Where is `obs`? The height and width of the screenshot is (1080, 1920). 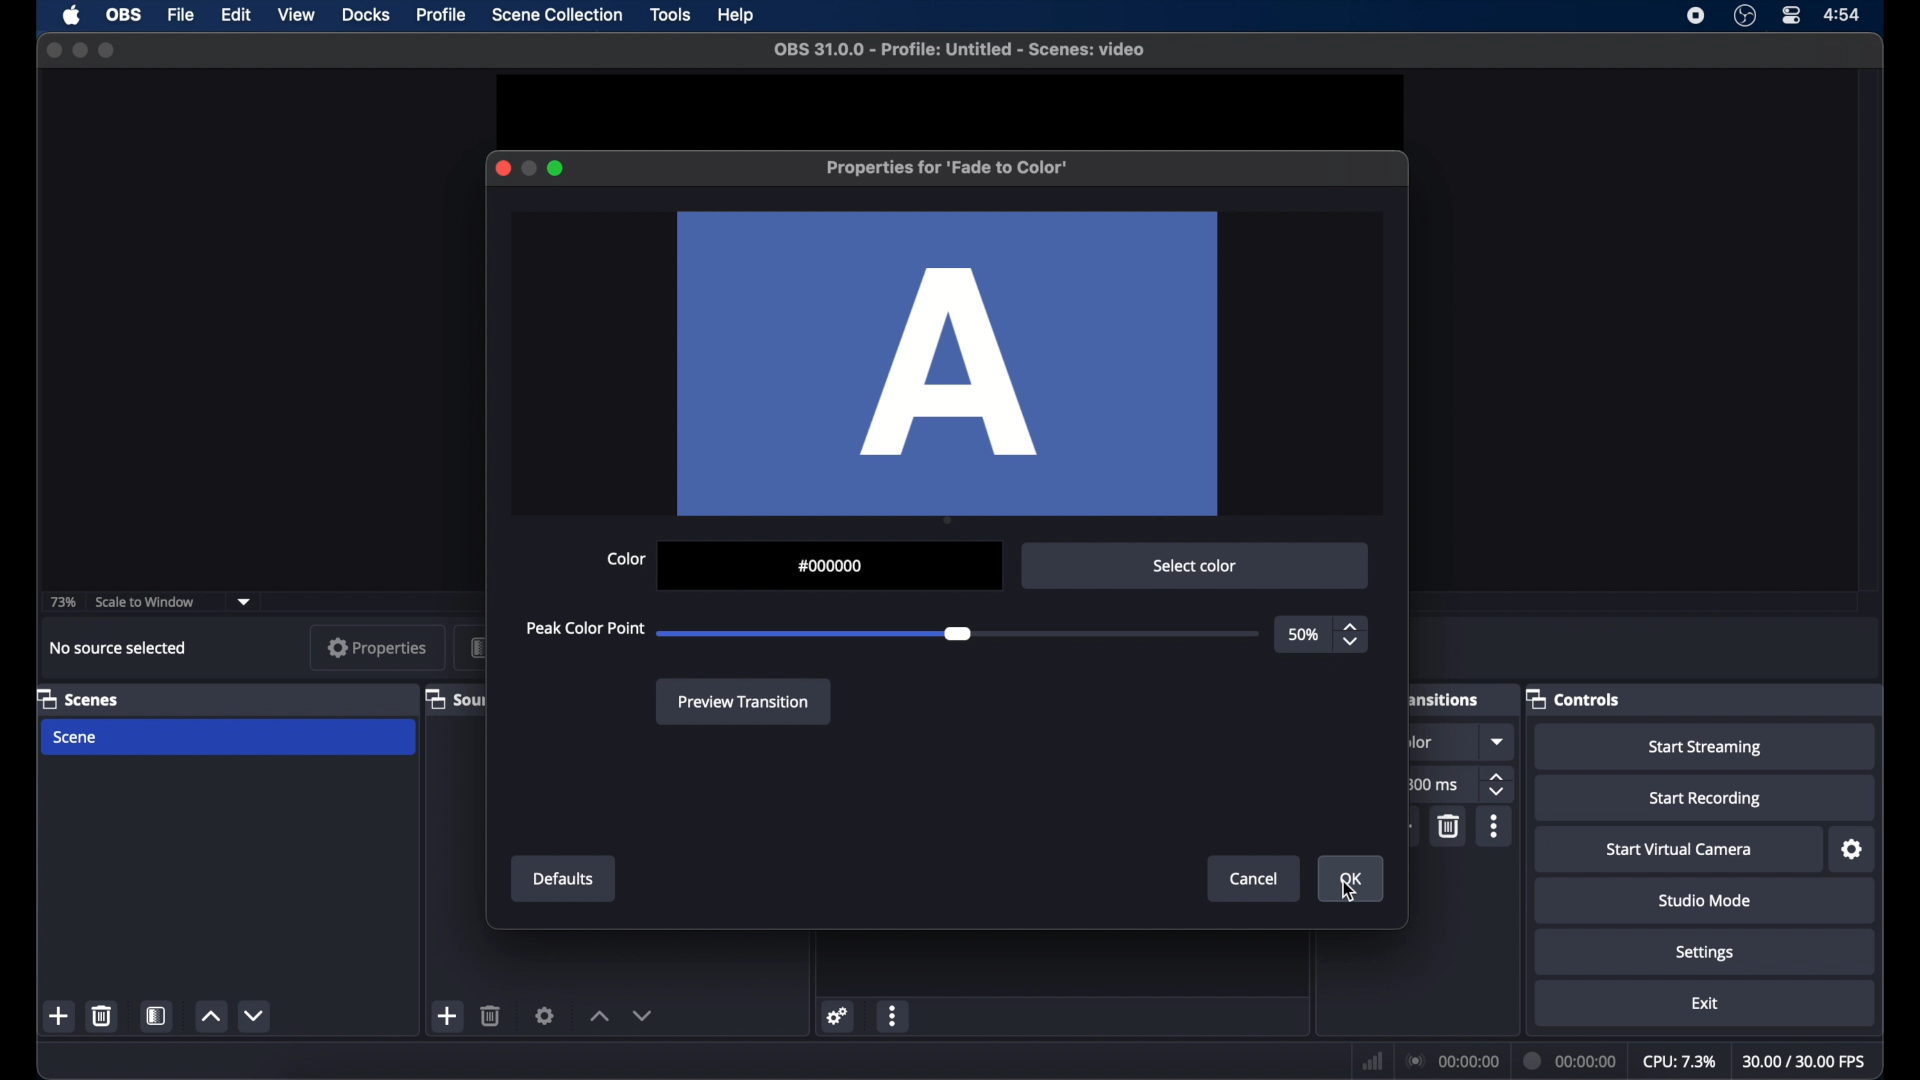
obs is located at coordinates (122, 15).